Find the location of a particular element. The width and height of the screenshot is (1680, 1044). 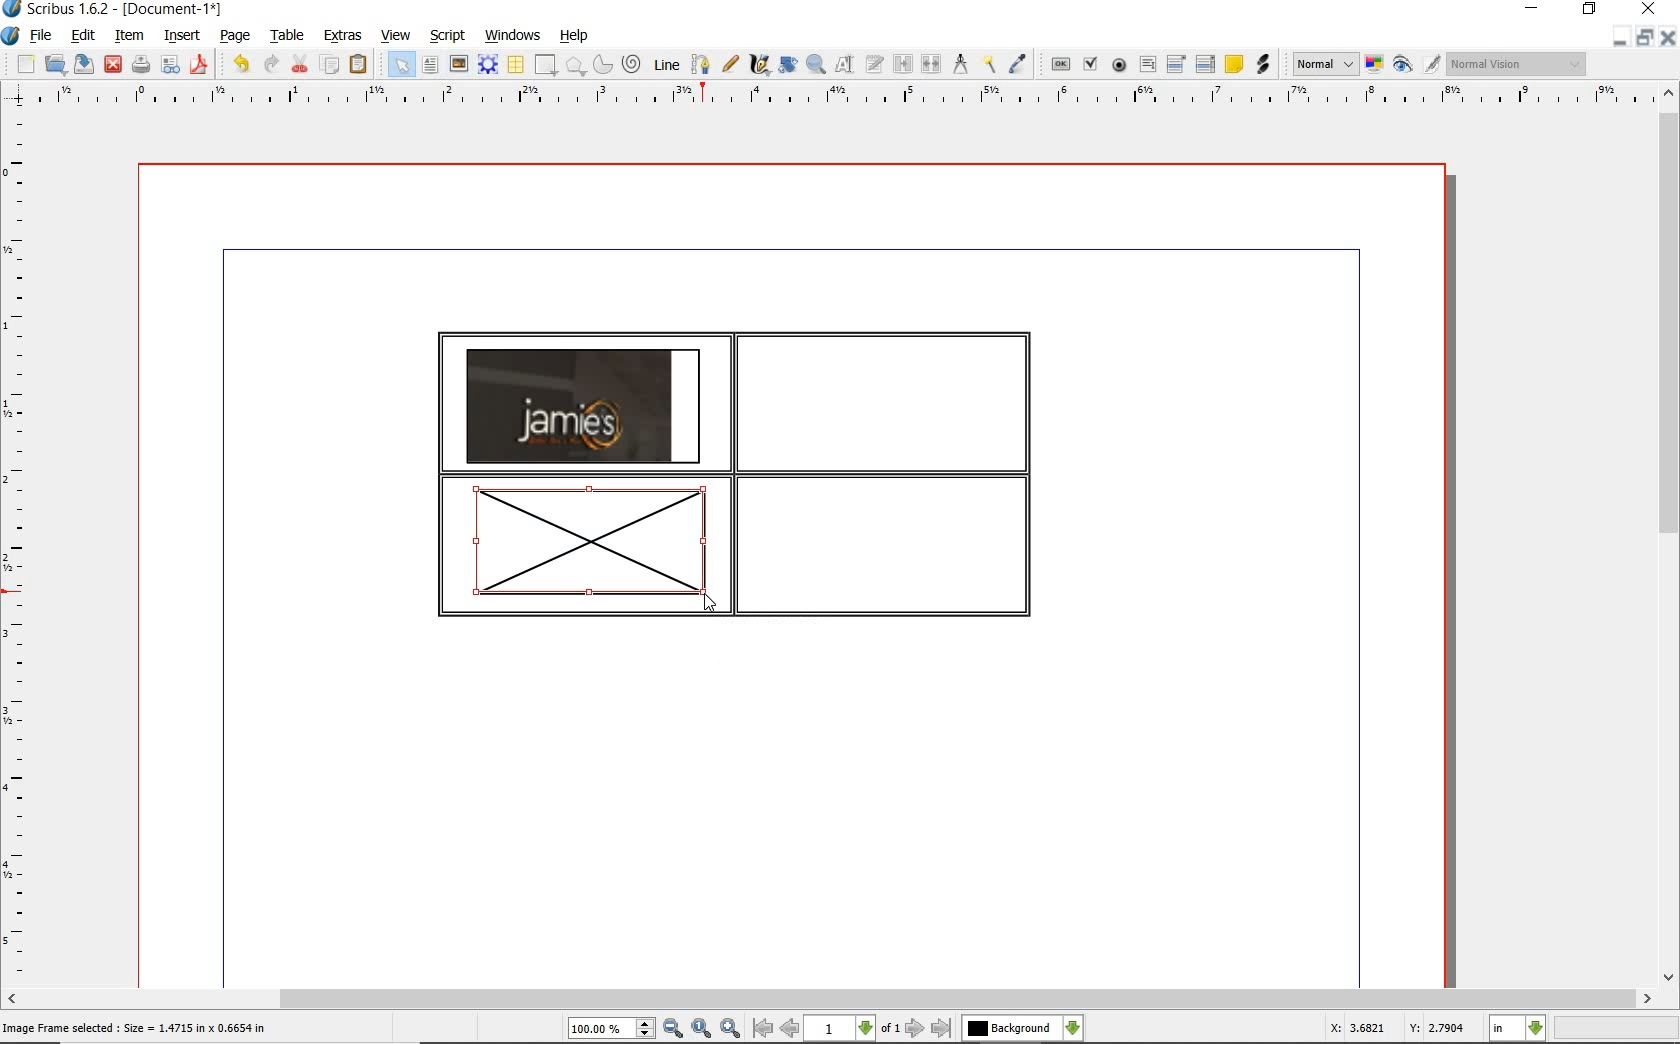

ruler is located at coordinates (19, 547).